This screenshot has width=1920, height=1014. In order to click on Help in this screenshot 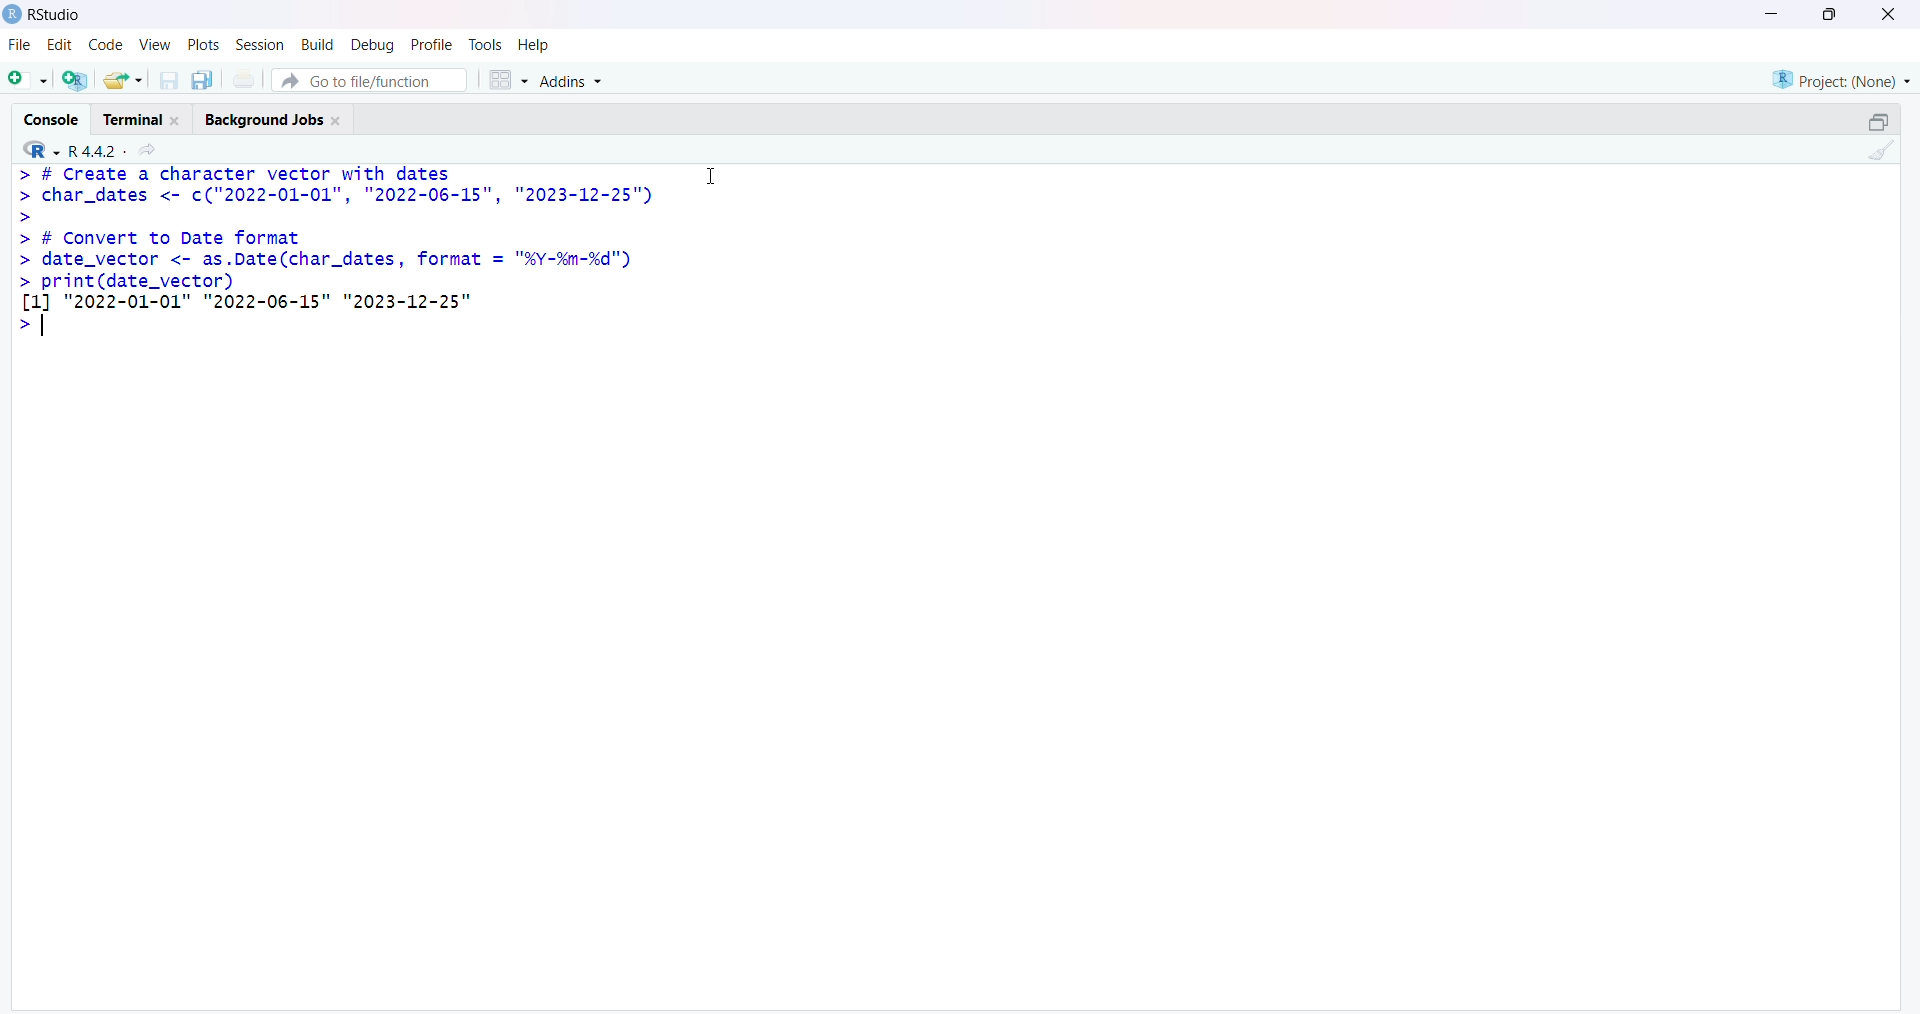, I will do `click(535, 45)`.